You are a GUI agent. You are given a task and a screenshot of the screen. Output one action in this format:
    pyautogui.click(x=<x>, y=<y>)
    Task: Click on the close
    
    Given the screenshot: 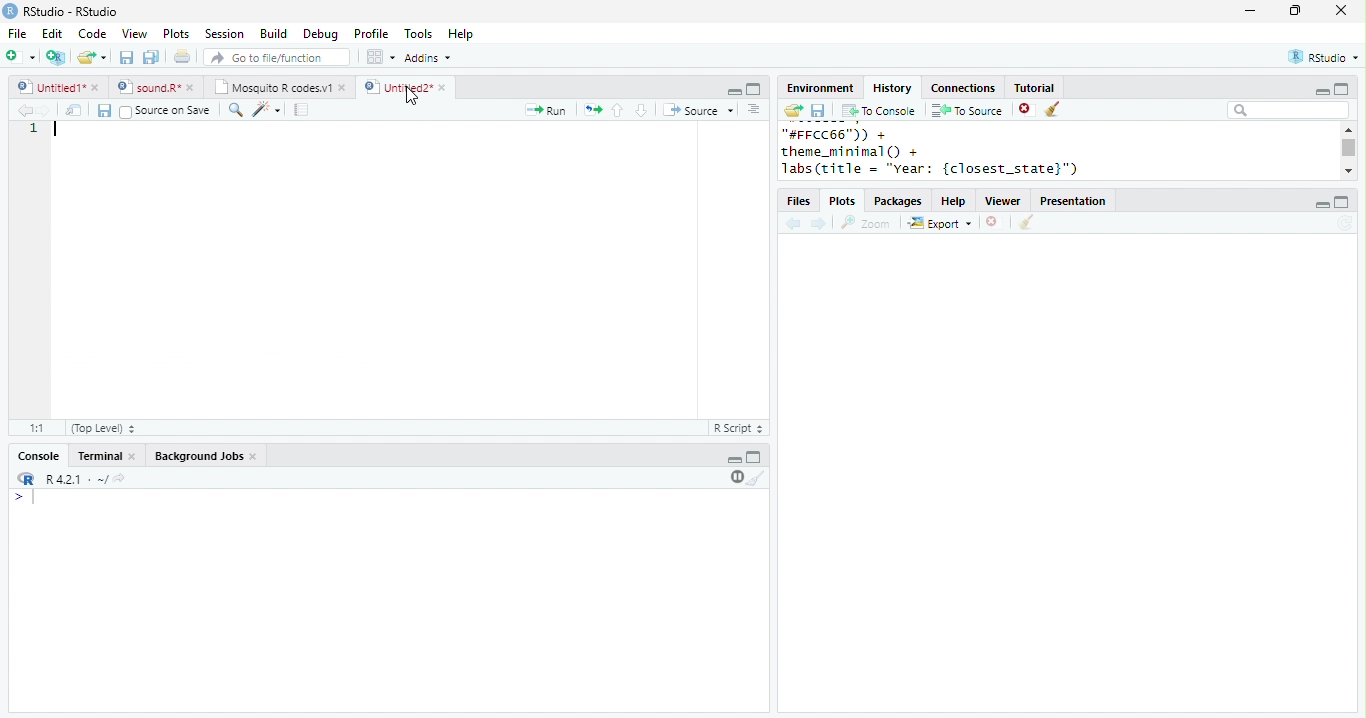 What is the action you would take?
    pyautogui.click(x=1342, y=10)
    